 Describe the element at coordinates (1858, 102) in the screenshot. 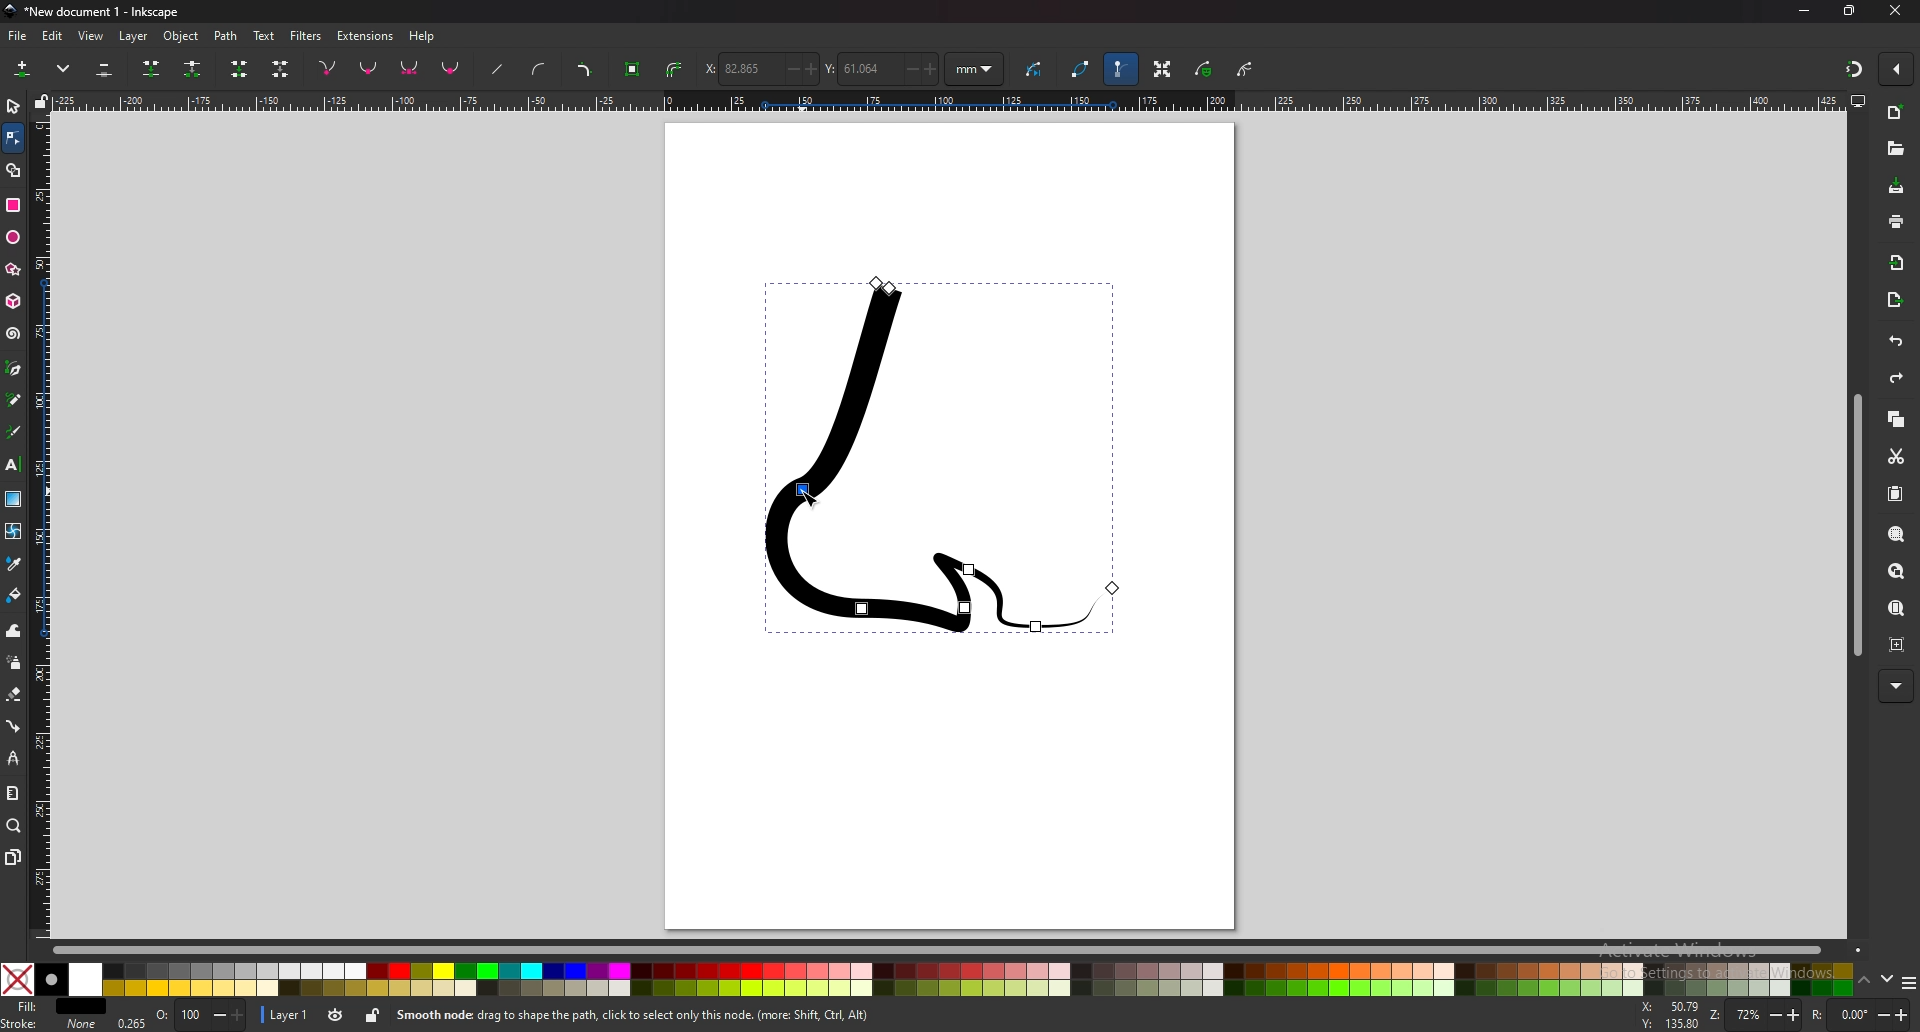

I see `display view` at that location.